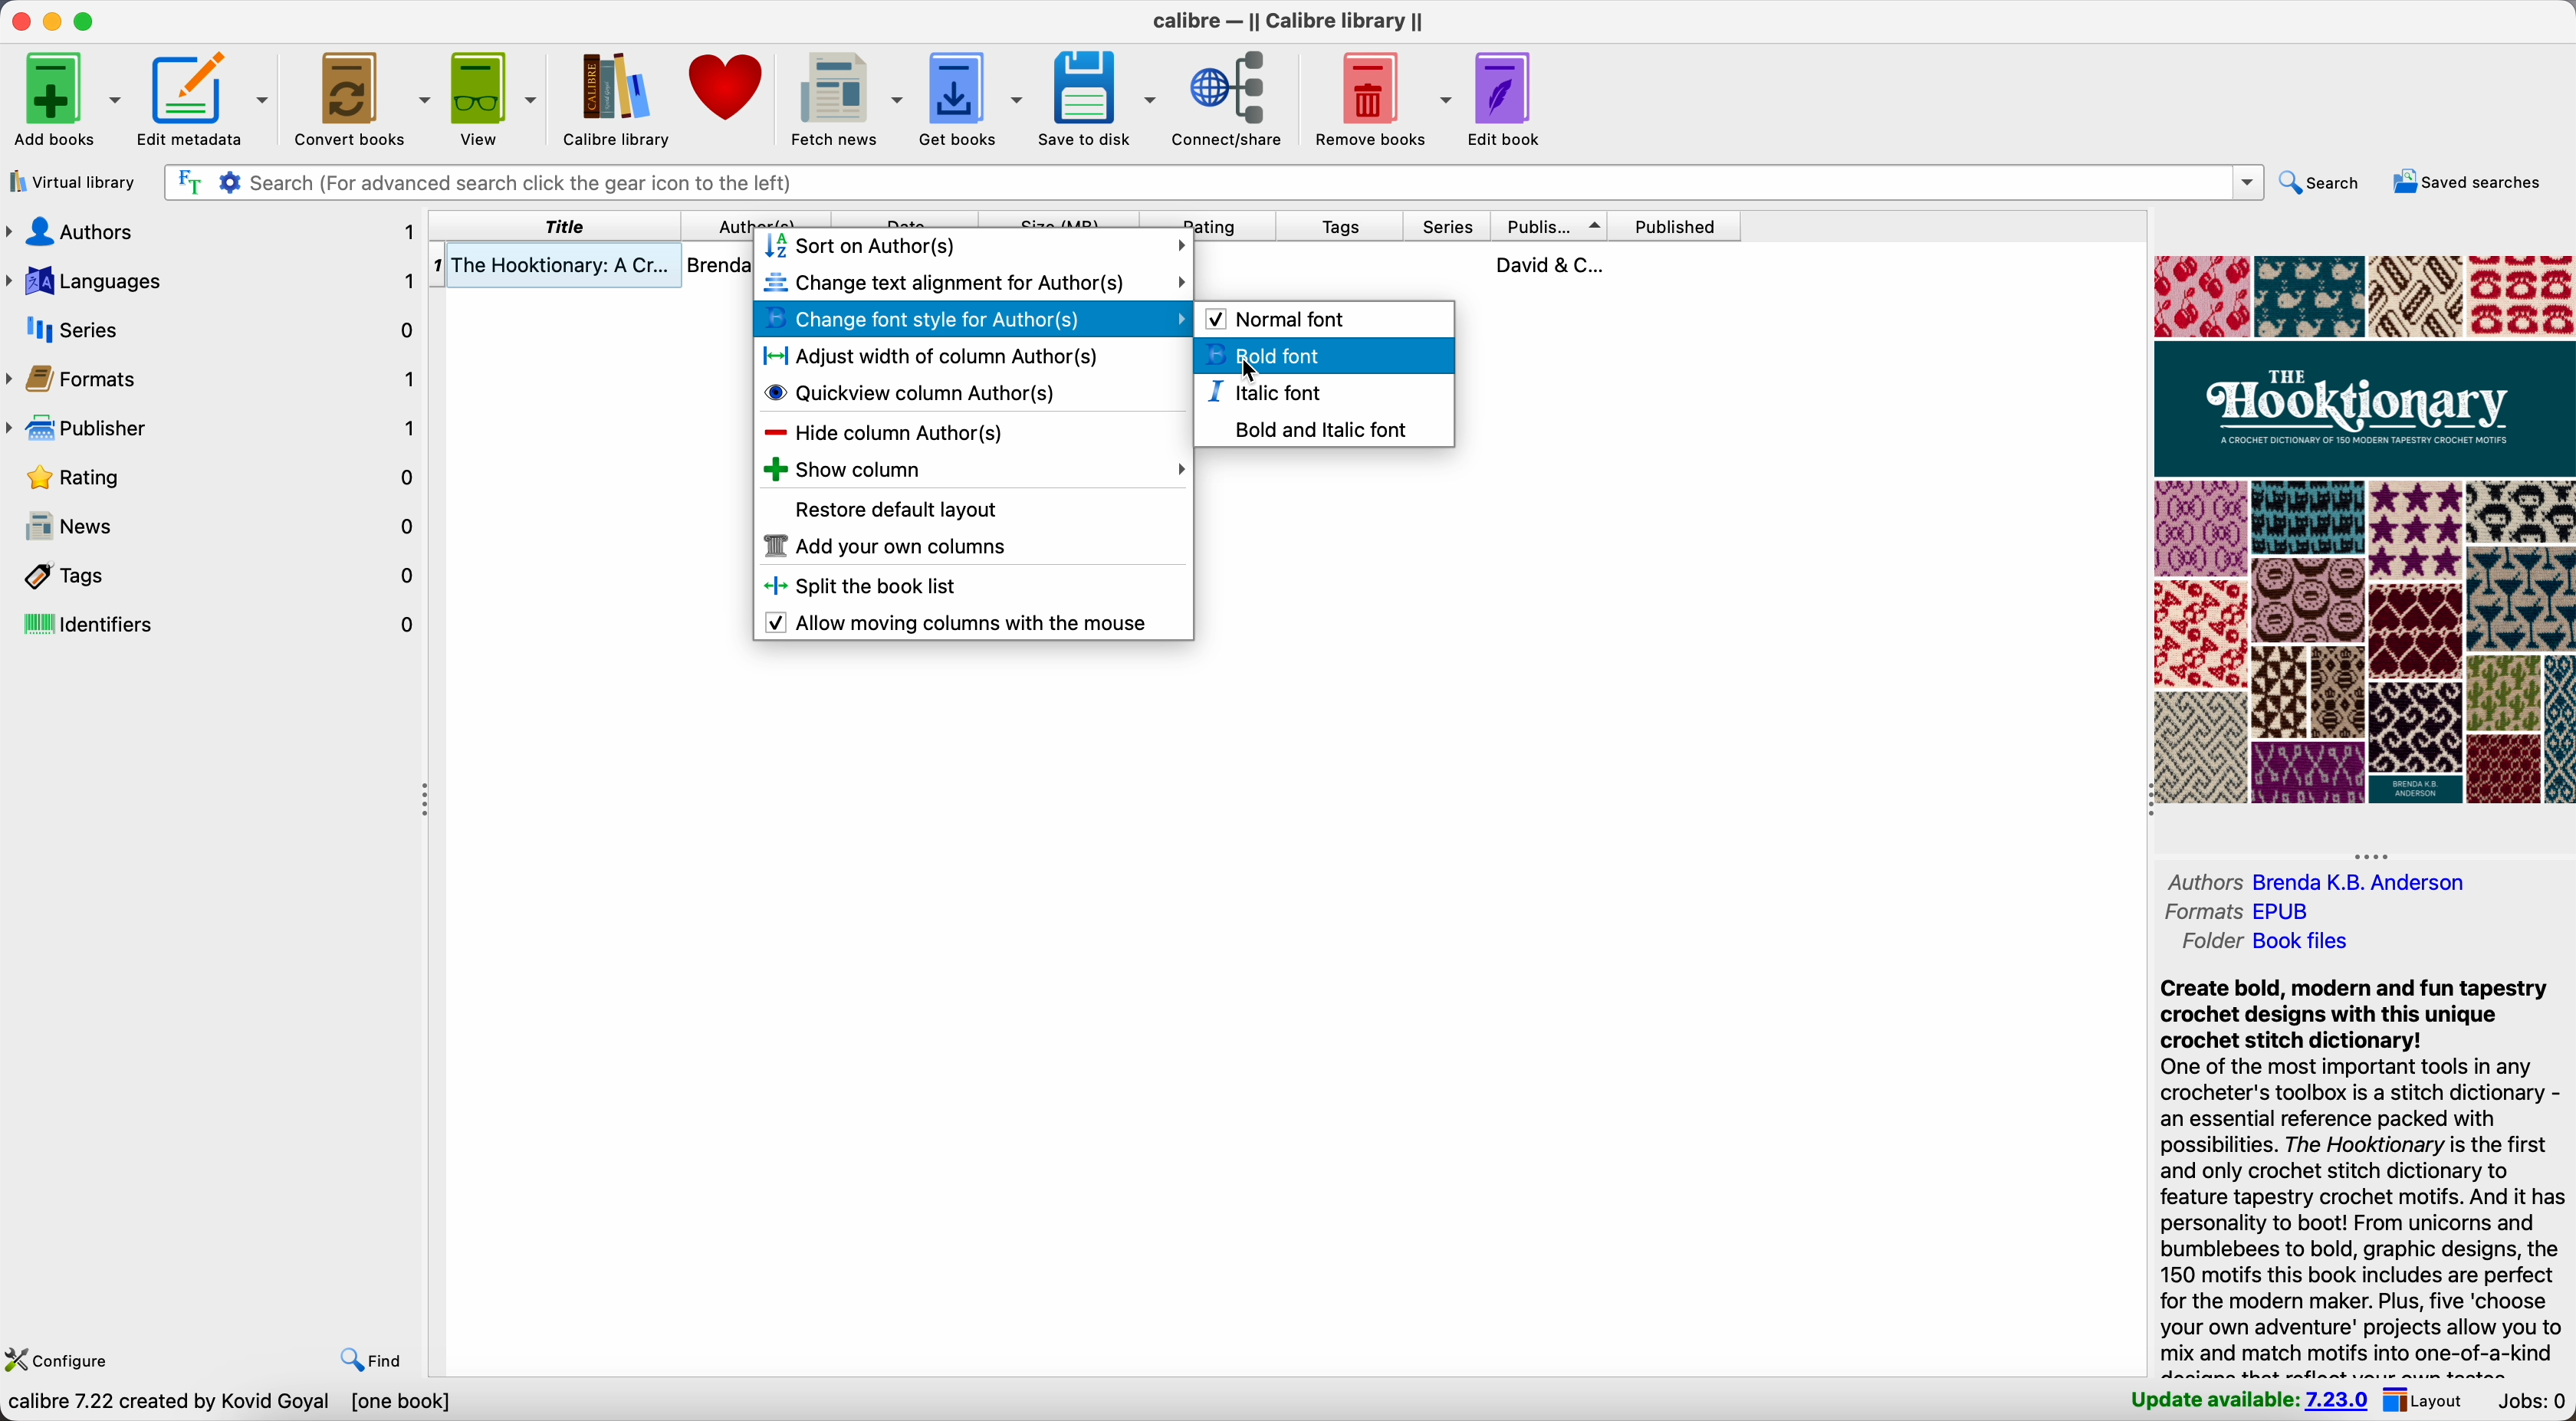 This screenshot has height=1421, width=2576. I want to click on edit book, so click(1502, 102).